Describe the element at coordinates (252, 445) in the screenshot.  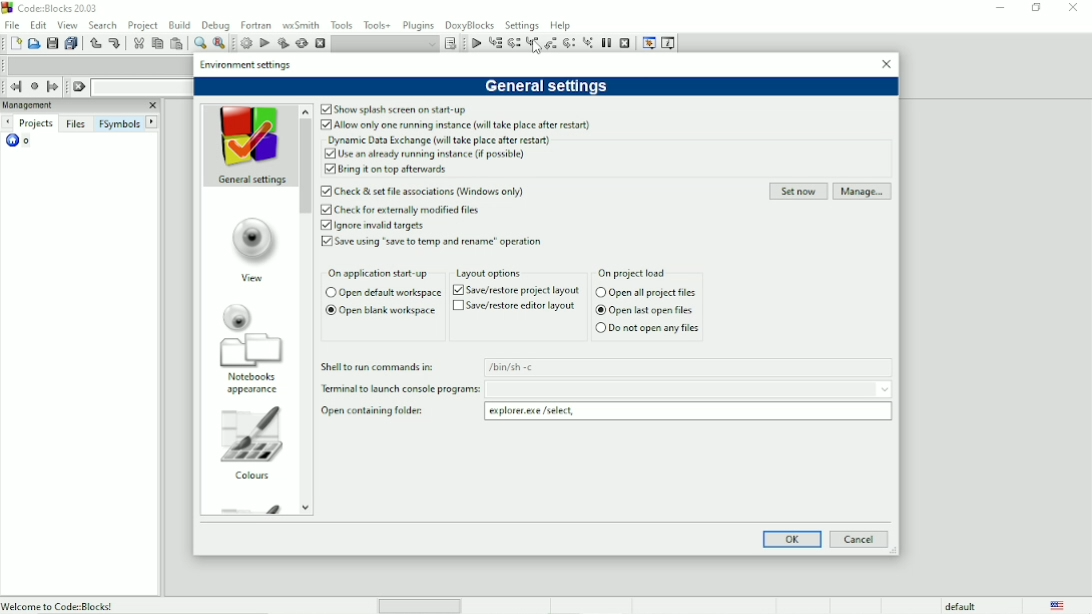
I see `Colours` at that location.